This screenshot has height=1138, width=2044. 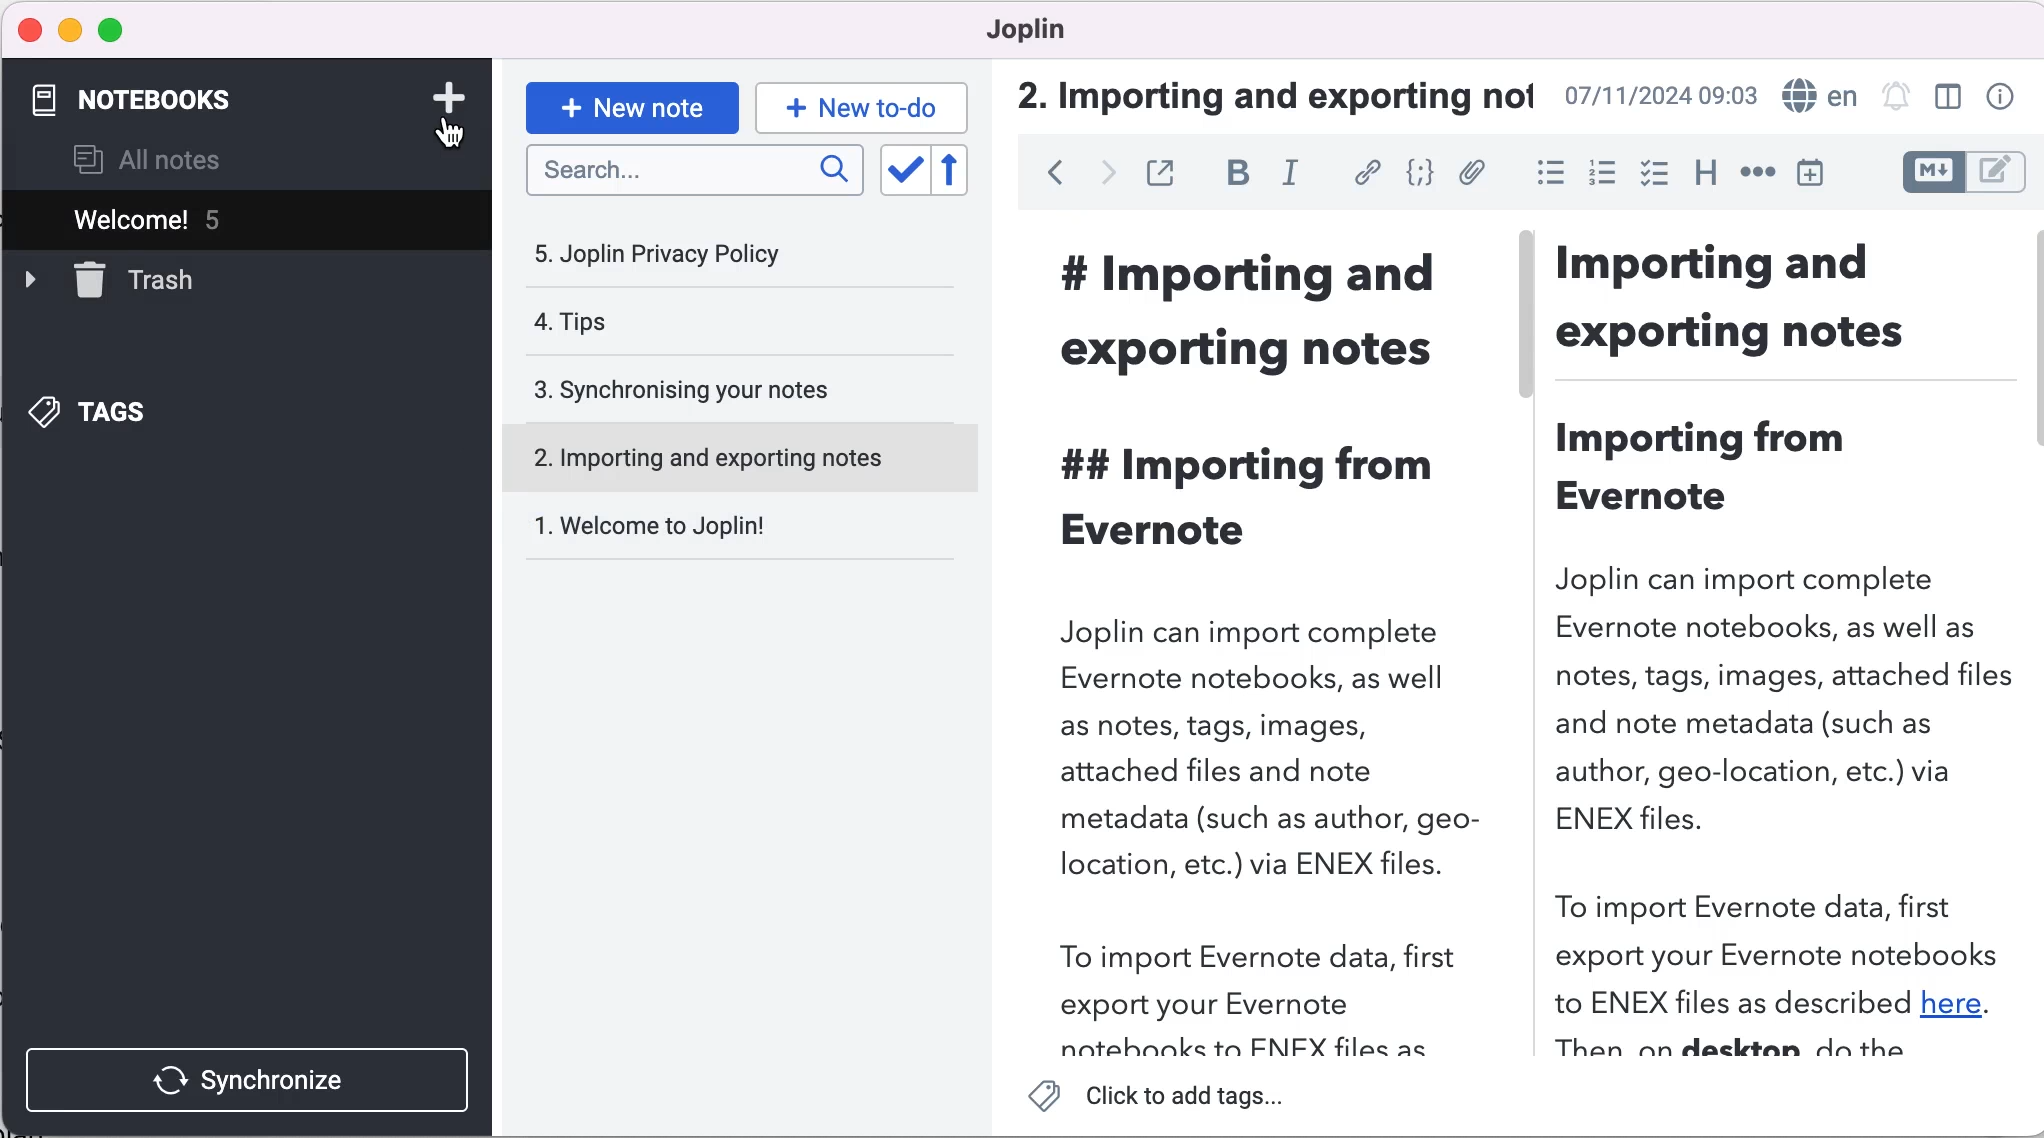 I want to click on joplin privacy policy, so click(x=664, y=248).